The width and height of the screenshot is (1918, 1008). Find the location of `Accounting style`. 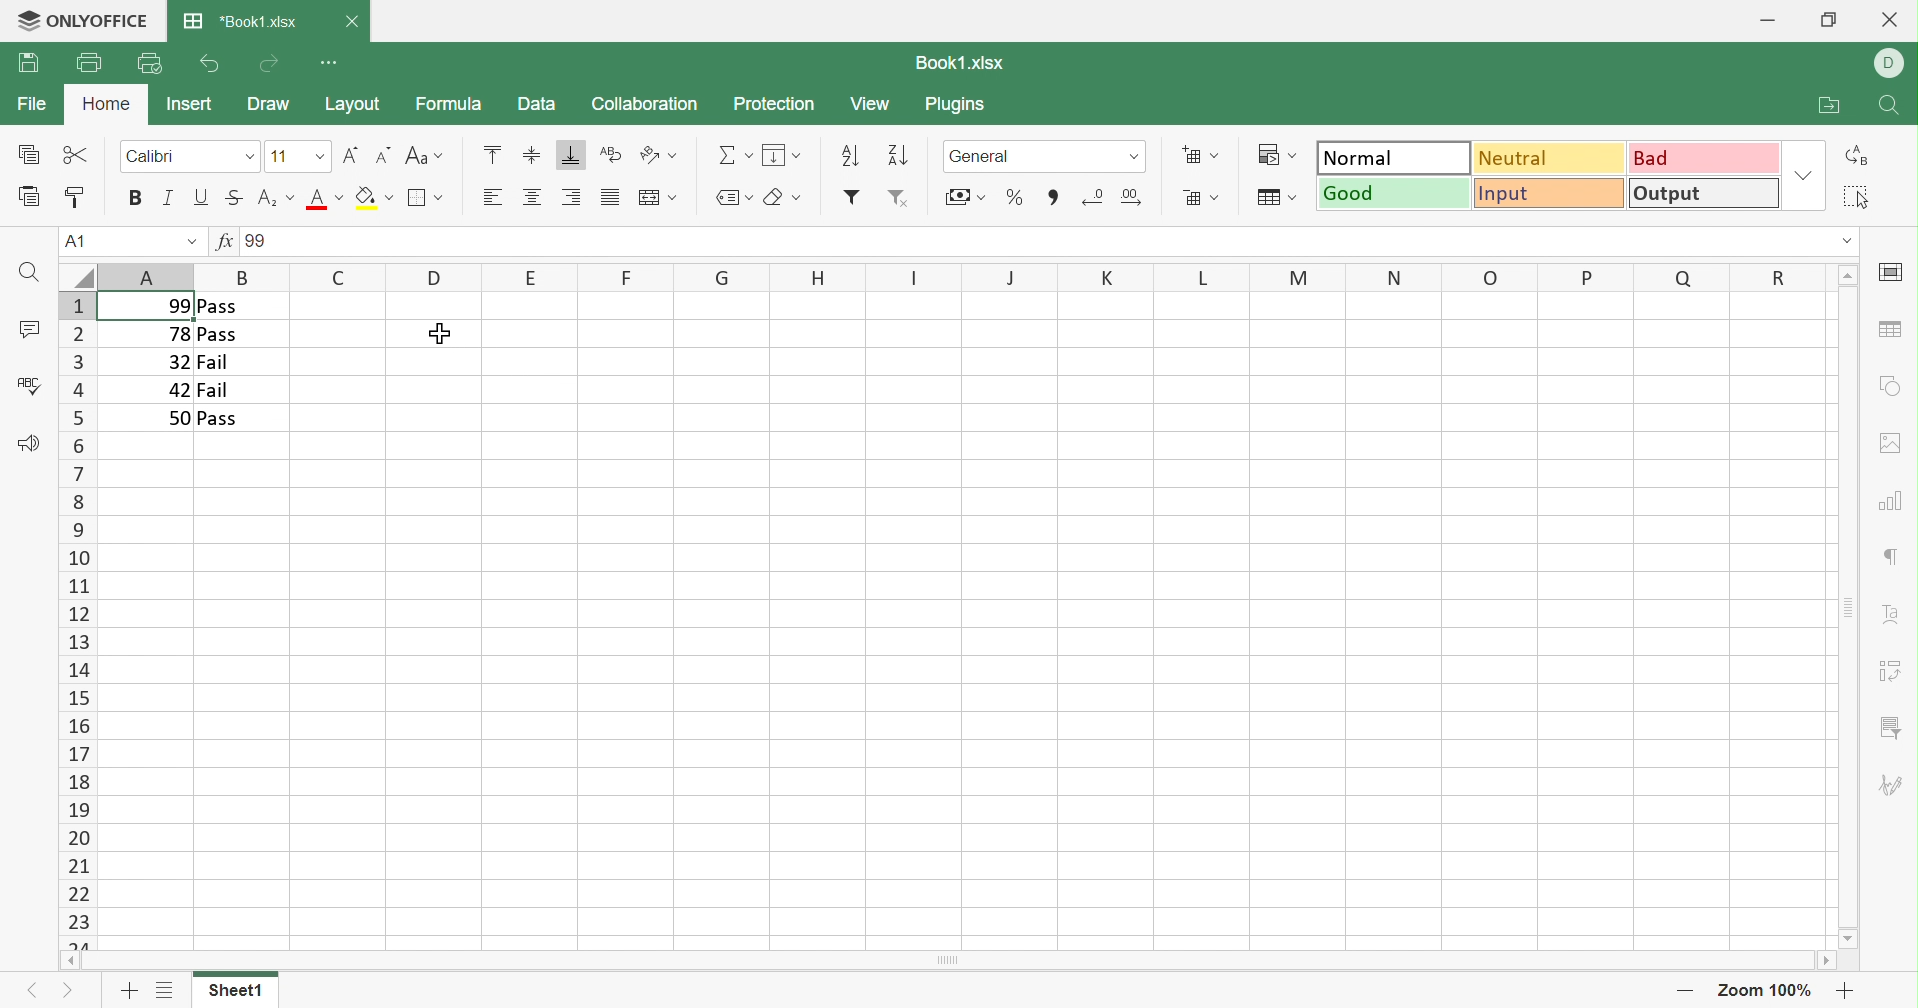

Accounting style is located at coordinates (964, 199).